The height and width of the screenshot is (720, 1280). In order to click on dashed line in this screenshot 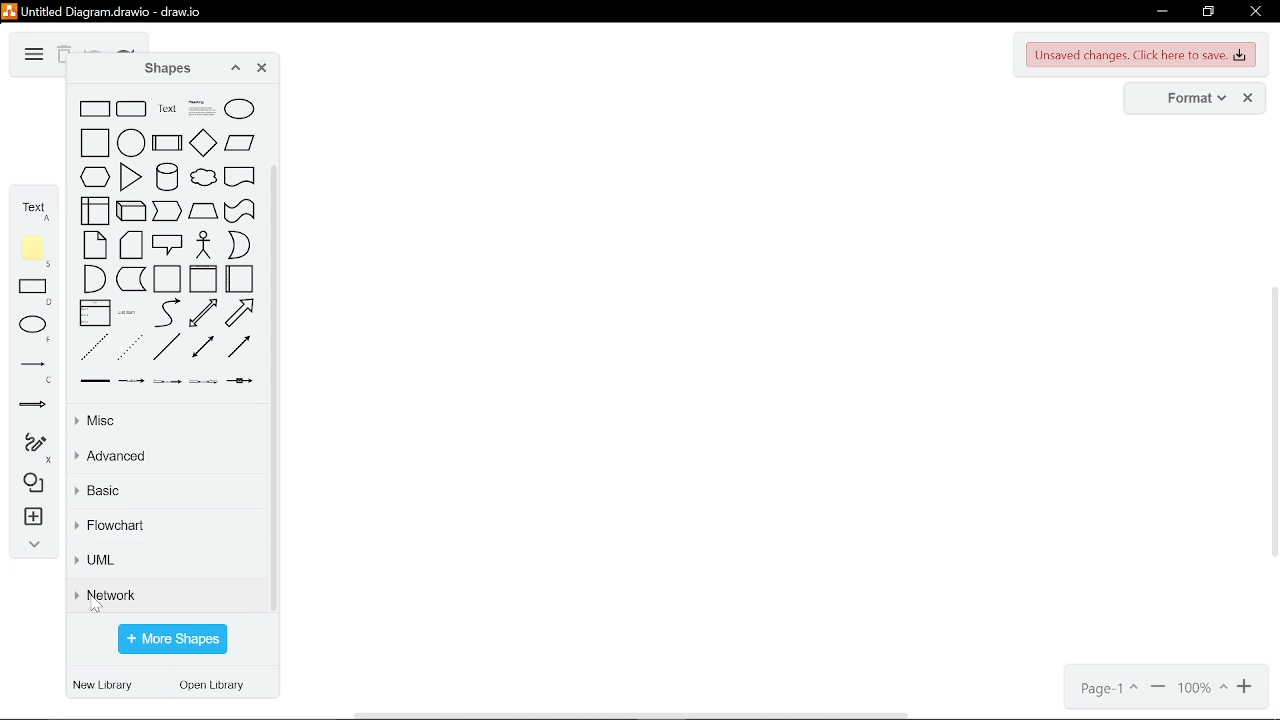, I will do `click(95, 347)`.